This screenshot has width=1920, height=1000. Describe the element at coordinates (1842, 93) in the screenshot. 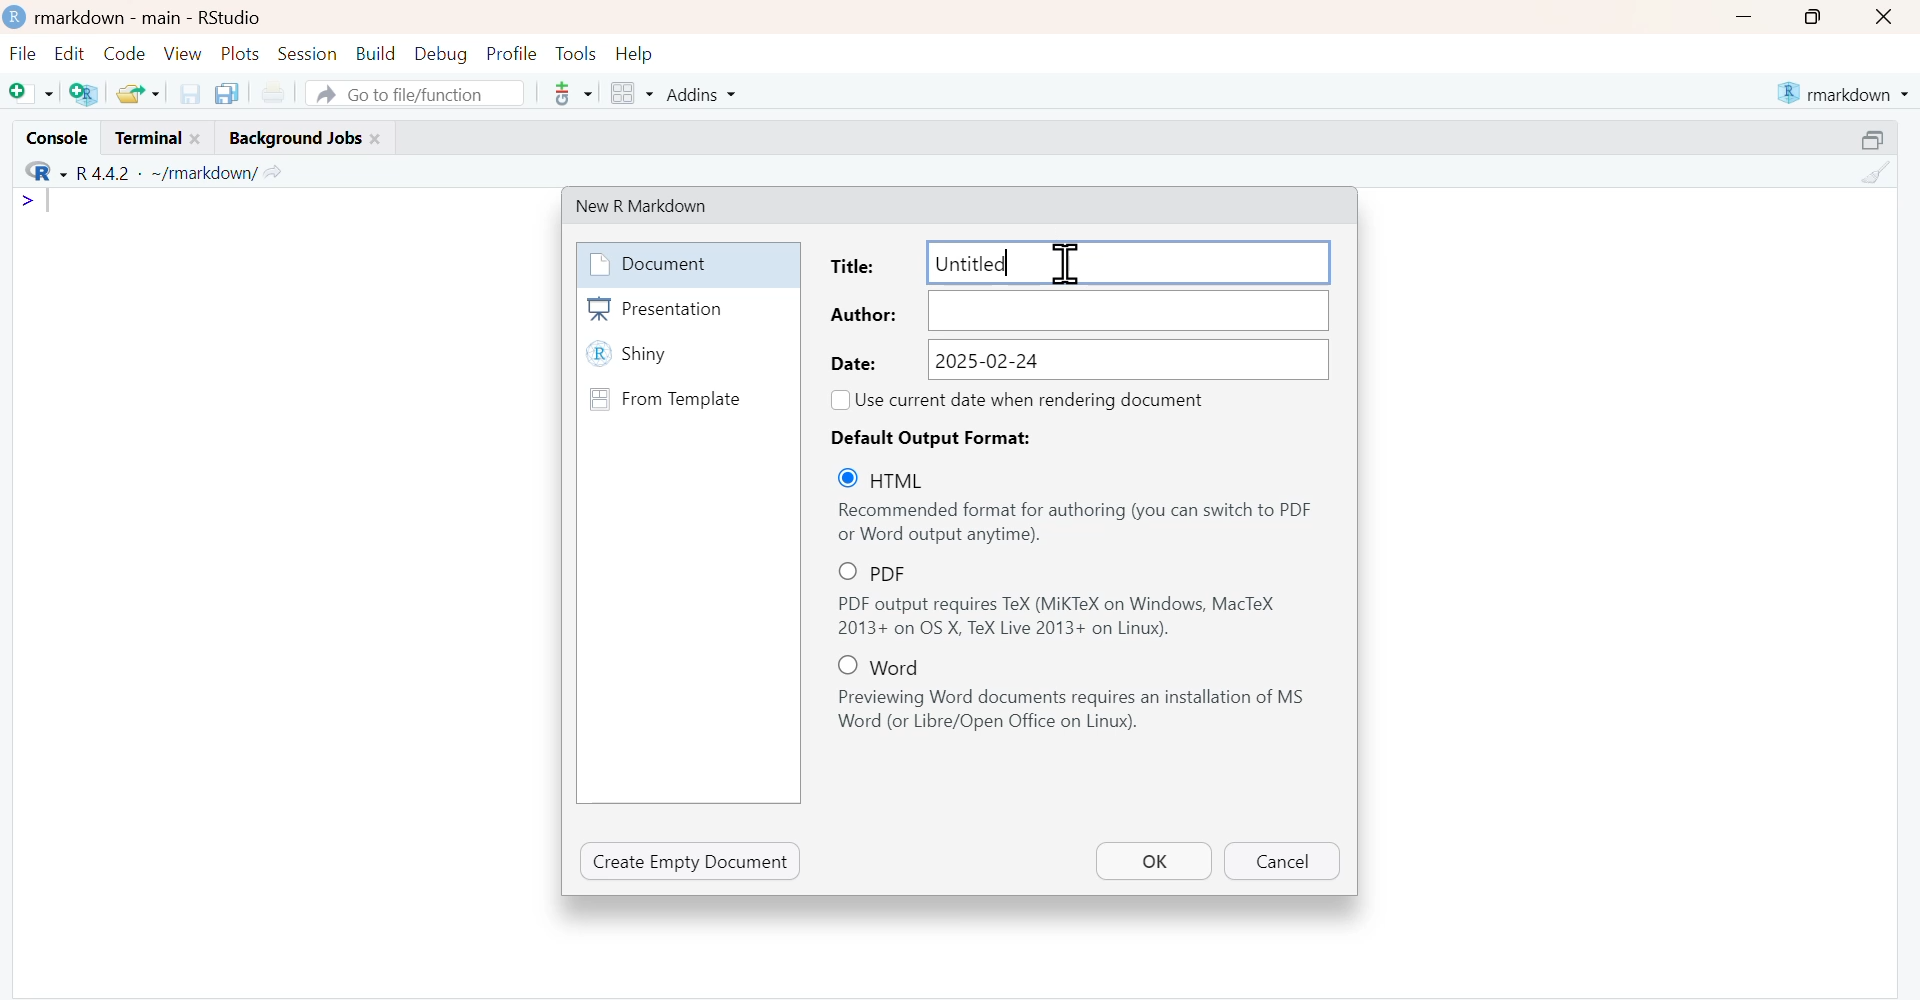

I see `current project - rmarkdown` at that location.